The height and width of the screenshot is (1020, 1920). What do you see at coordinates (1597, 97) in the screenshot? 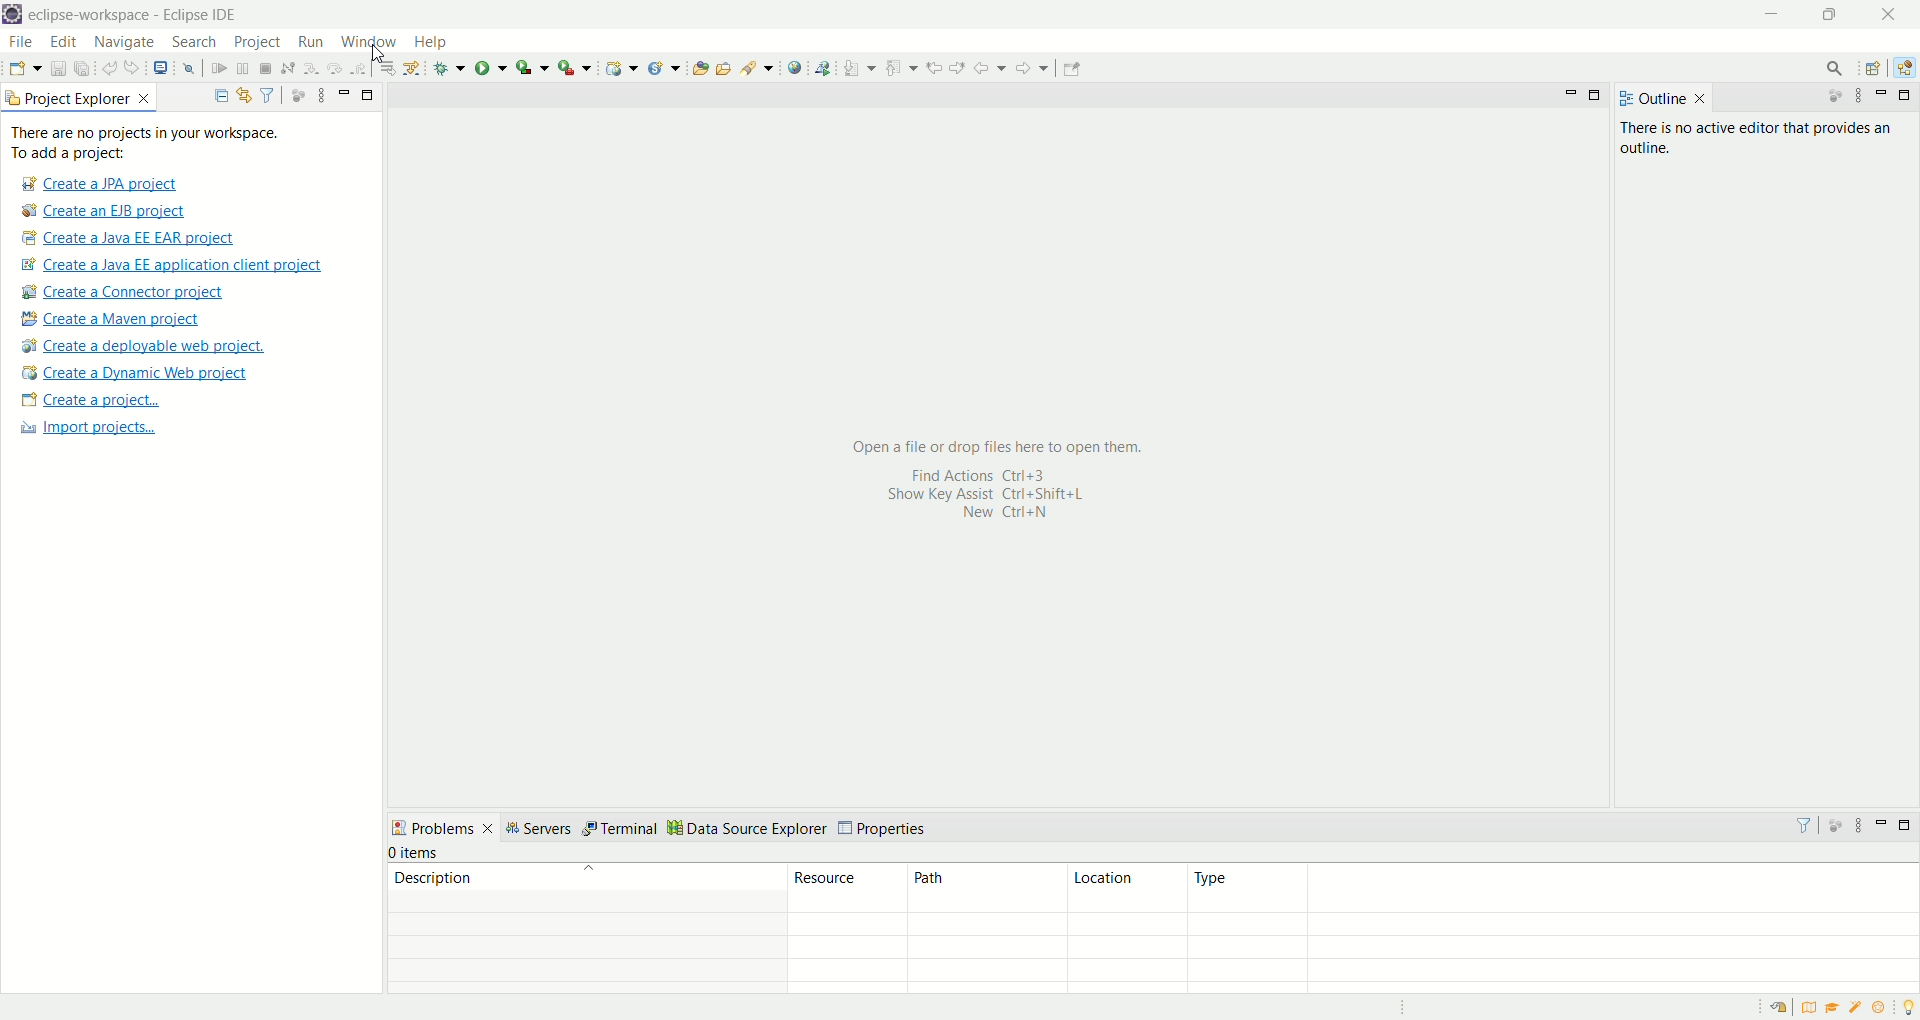
I see `maximize` at bounding box center [1597, 97].